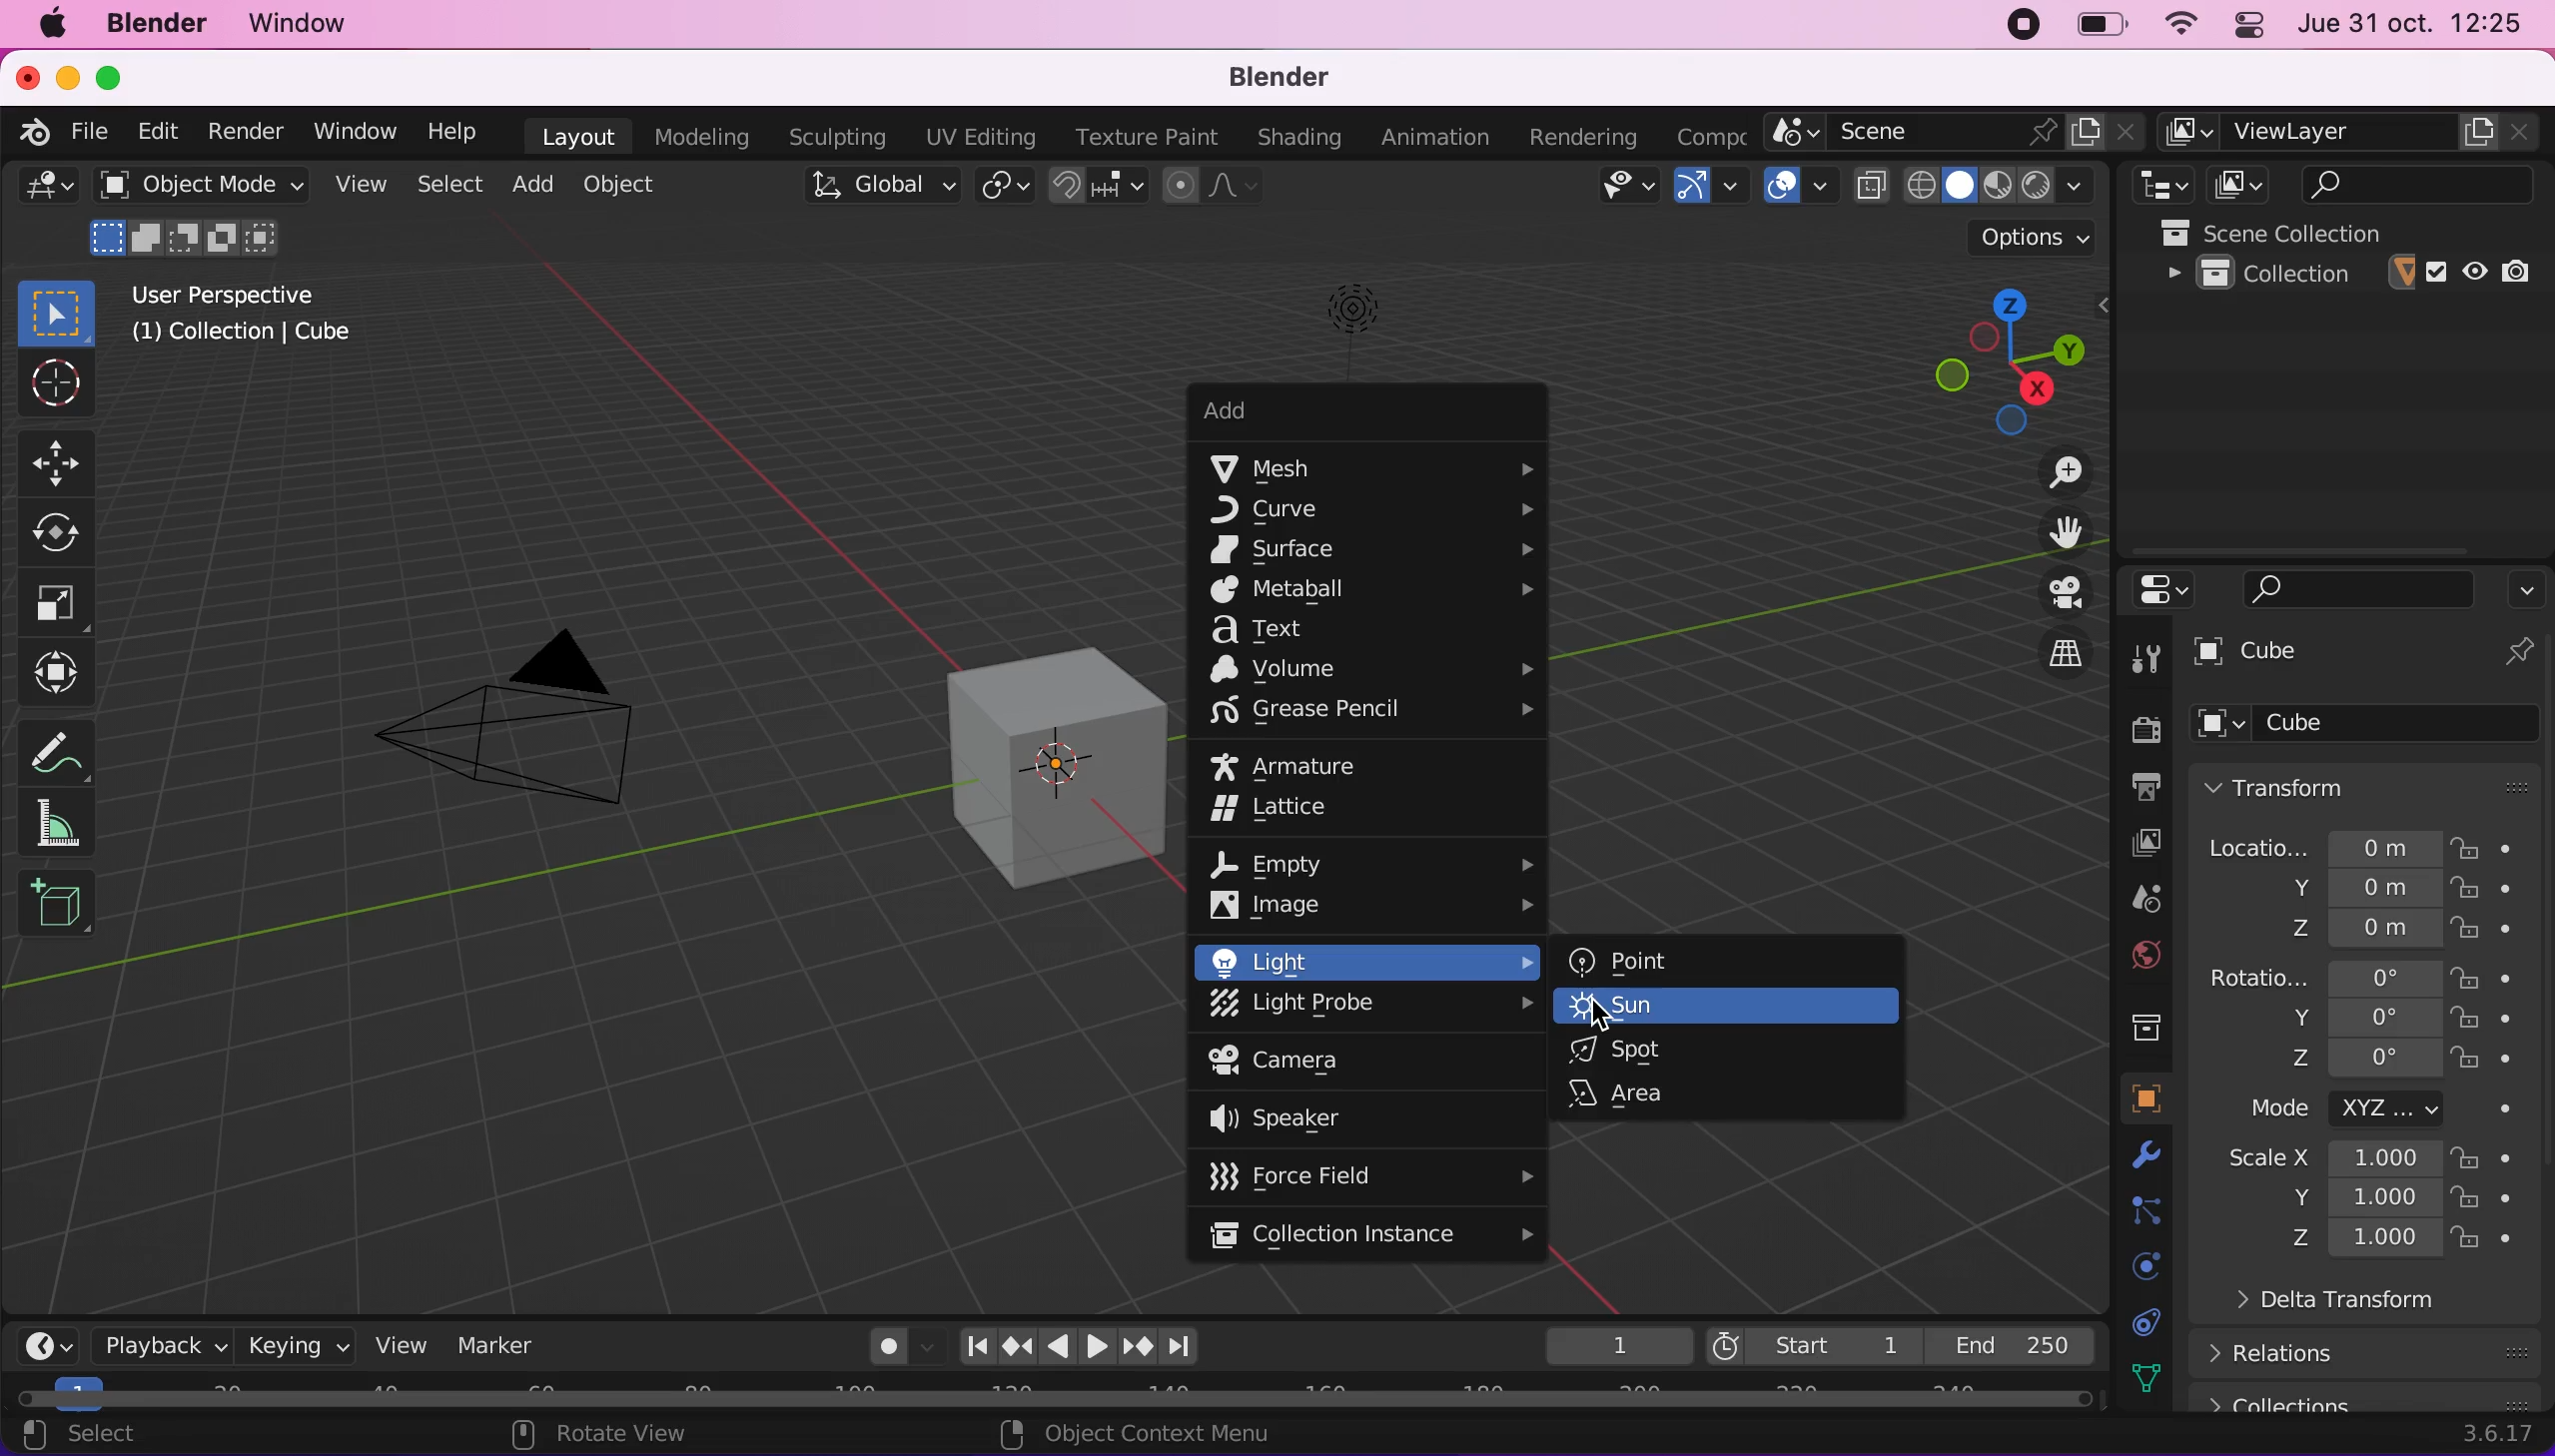 The height and width of the screenshot is (1456, 2555). What do you see at coordinates (537, 188) in the screenshot?
I see `add` at bounding box center [537, 188].